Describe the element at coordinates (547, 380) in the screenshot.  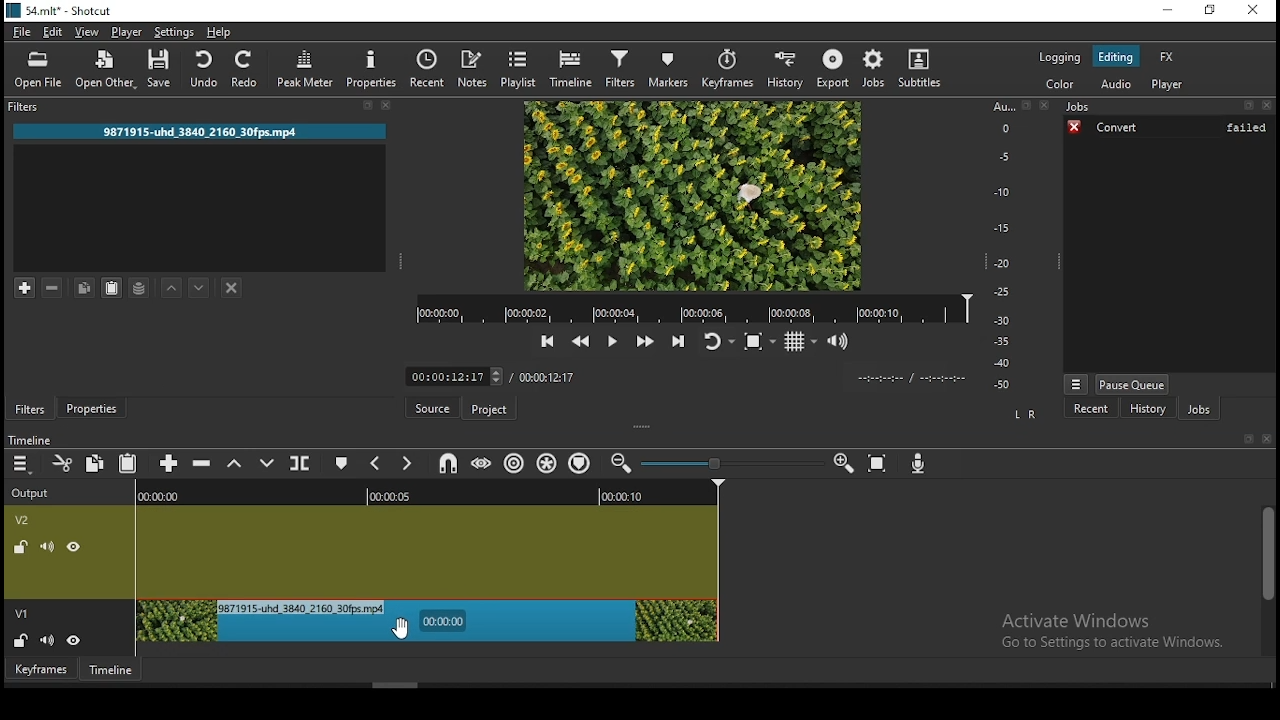
I see `total time` at that location.